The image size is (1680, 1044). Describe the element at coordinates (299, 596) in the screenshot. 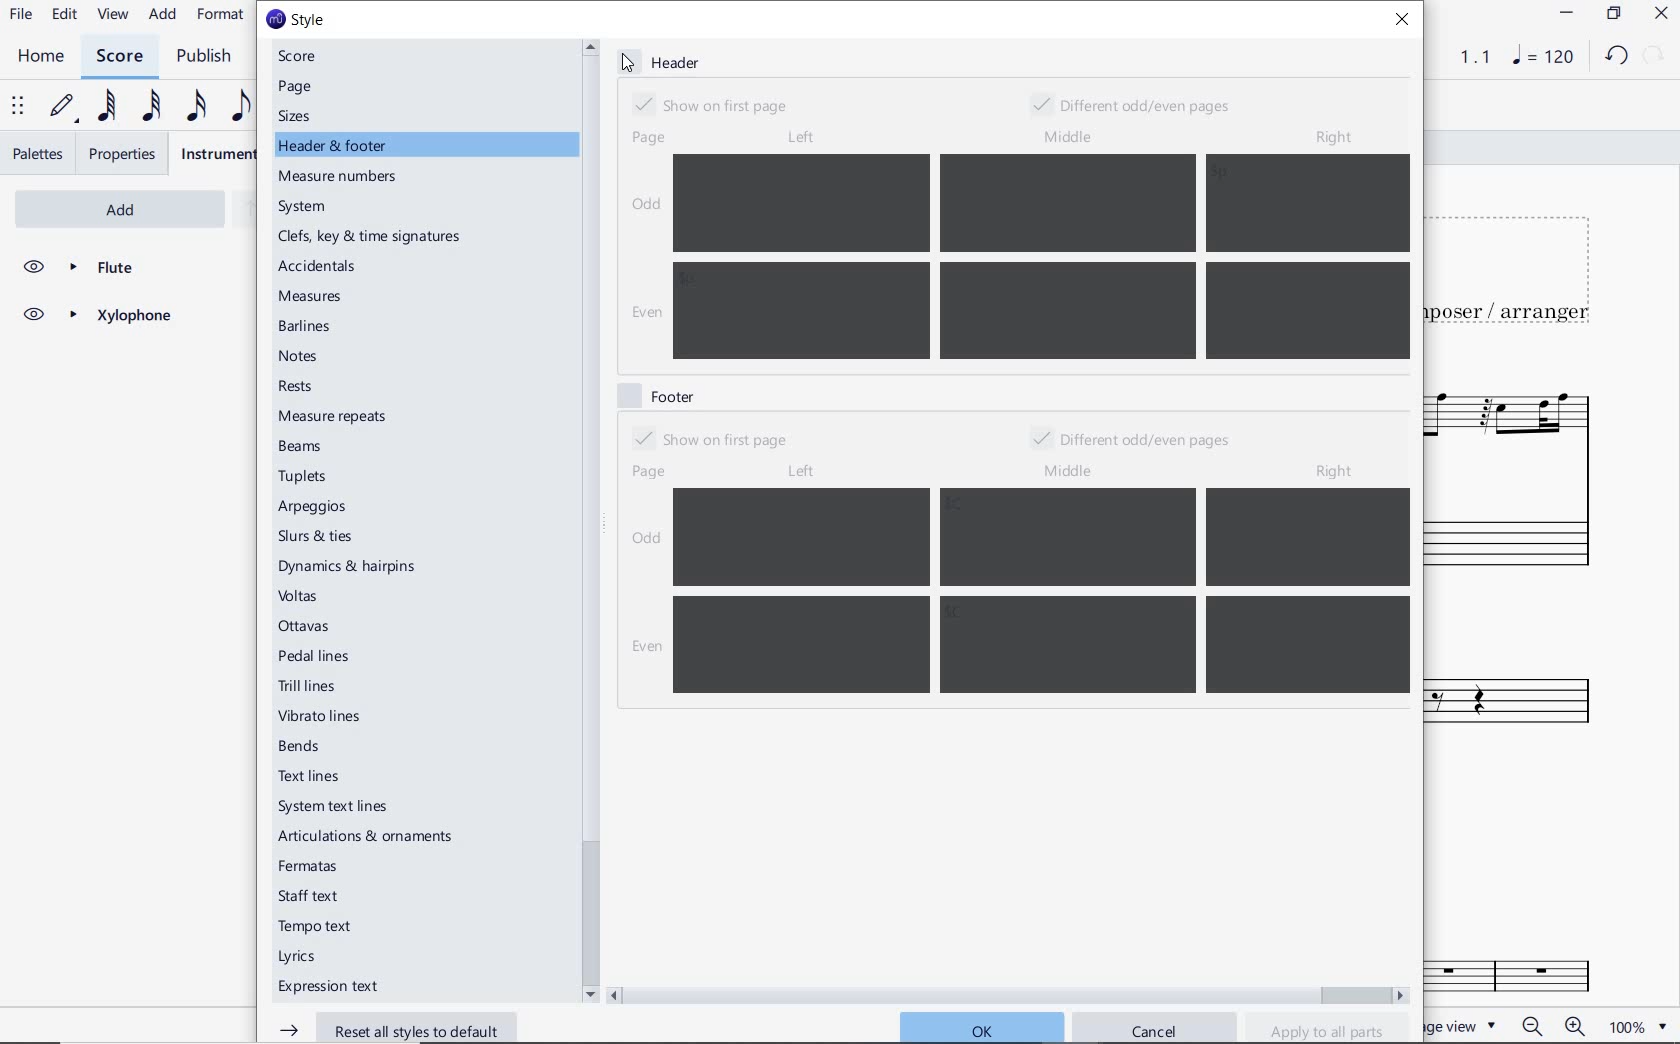

I see `voltas` at that location.